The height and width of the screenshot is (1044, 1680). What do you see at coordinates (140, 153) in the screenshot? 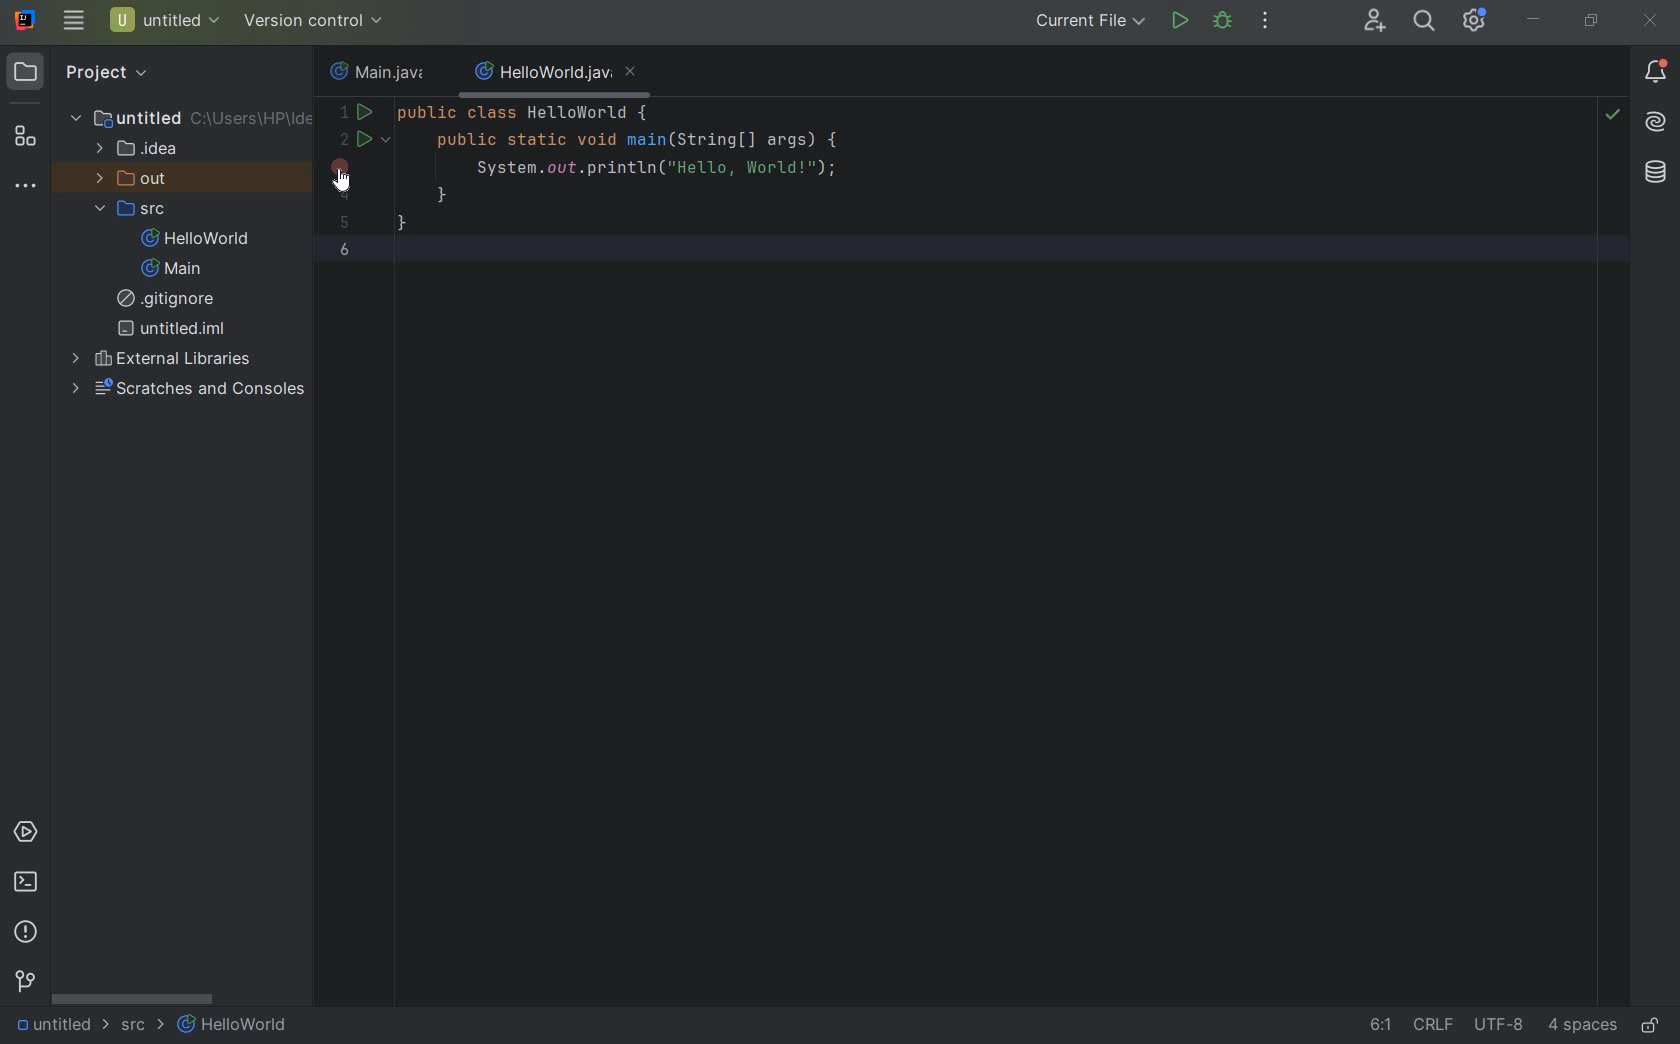
I see `idea` at bounding box center [140, 153].